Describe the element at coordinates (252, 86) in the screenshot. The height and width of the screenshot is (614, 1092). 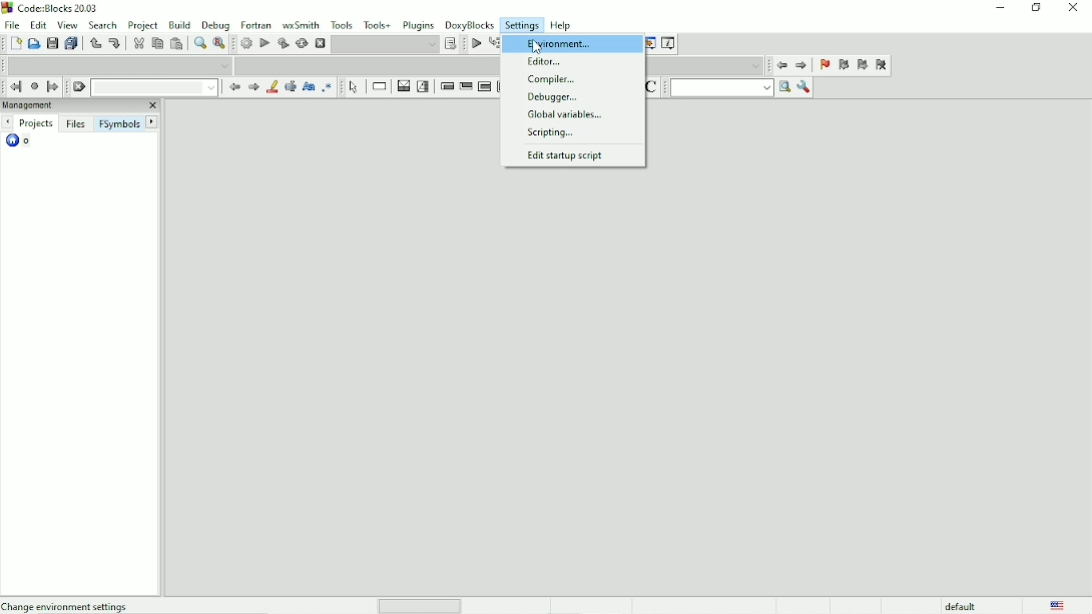
I see `Next` at that location.